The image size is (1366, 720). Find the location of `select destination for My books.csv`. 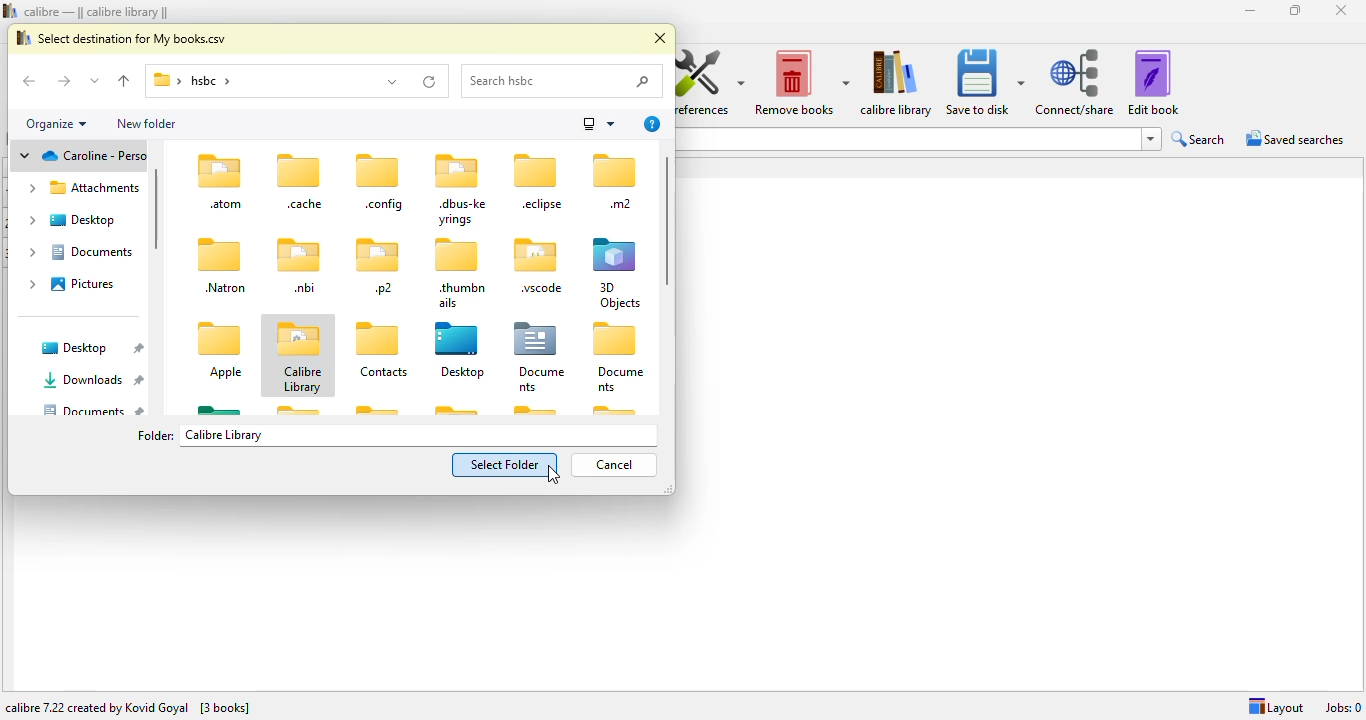

select destination for My books.csv is located at coordinates (122, 36).